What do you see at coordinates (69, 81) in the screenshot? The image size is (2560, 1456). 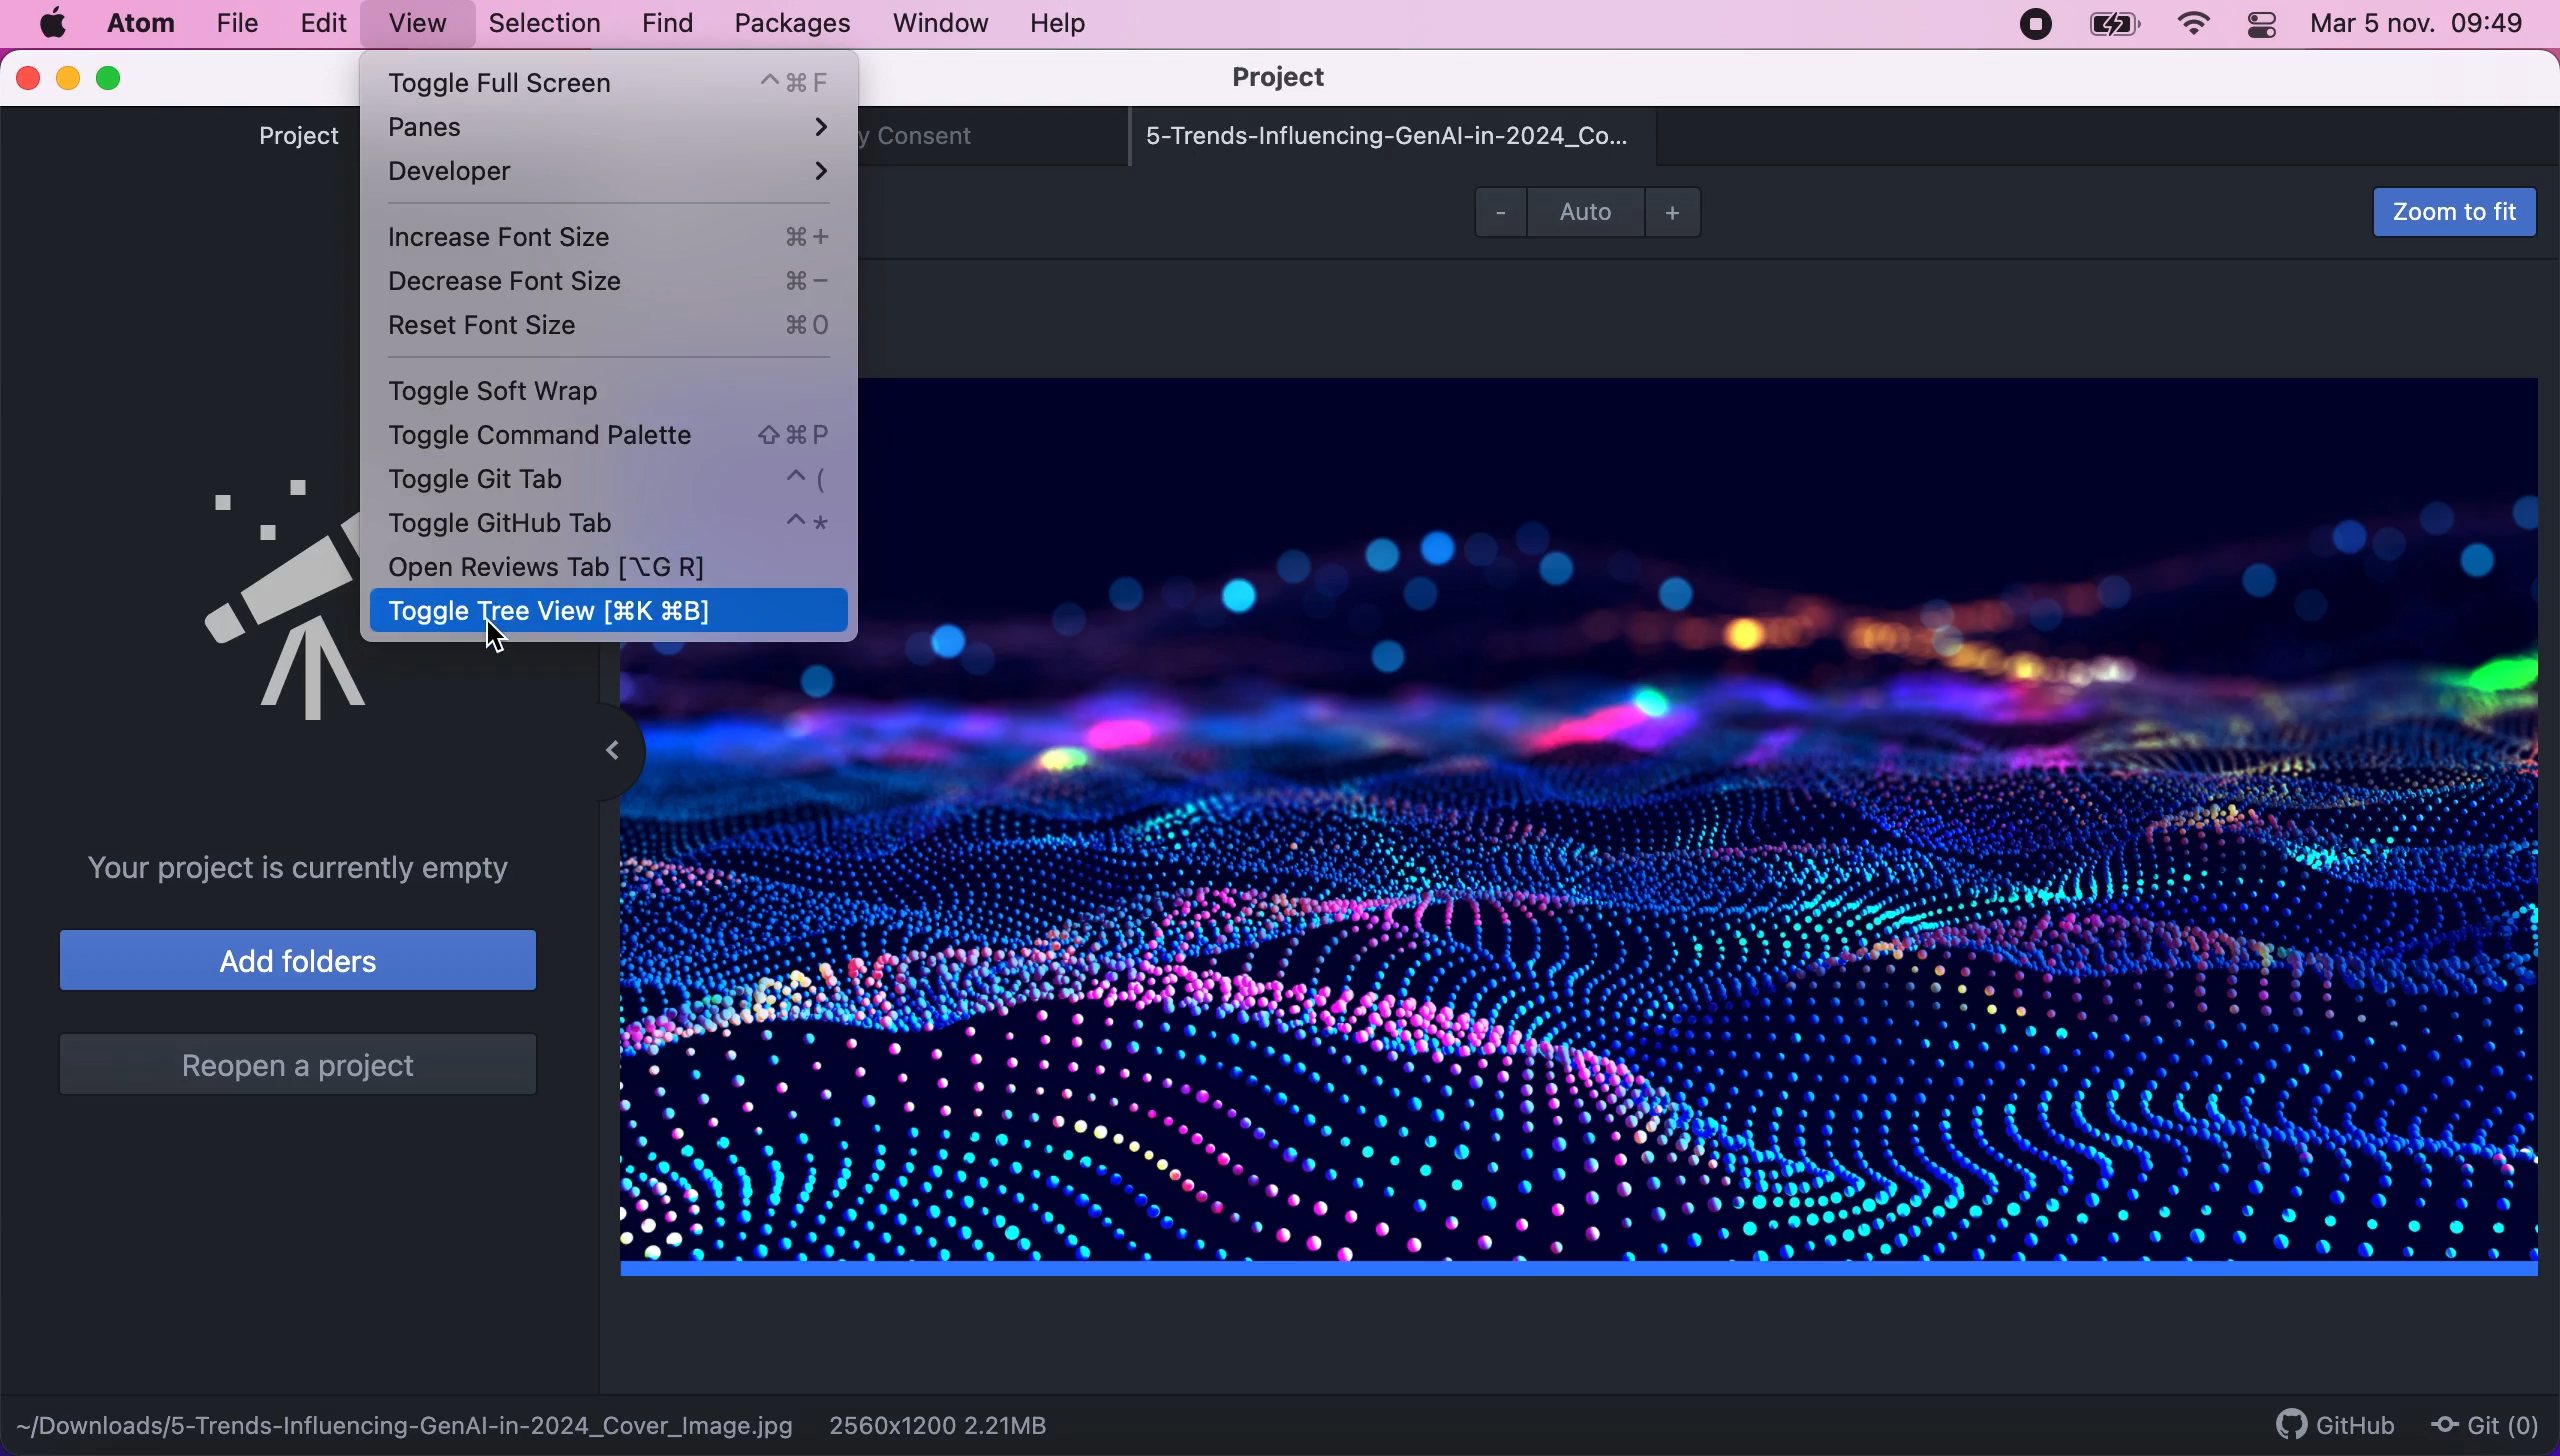 I see `minimize` at bounding box center [69, 81].